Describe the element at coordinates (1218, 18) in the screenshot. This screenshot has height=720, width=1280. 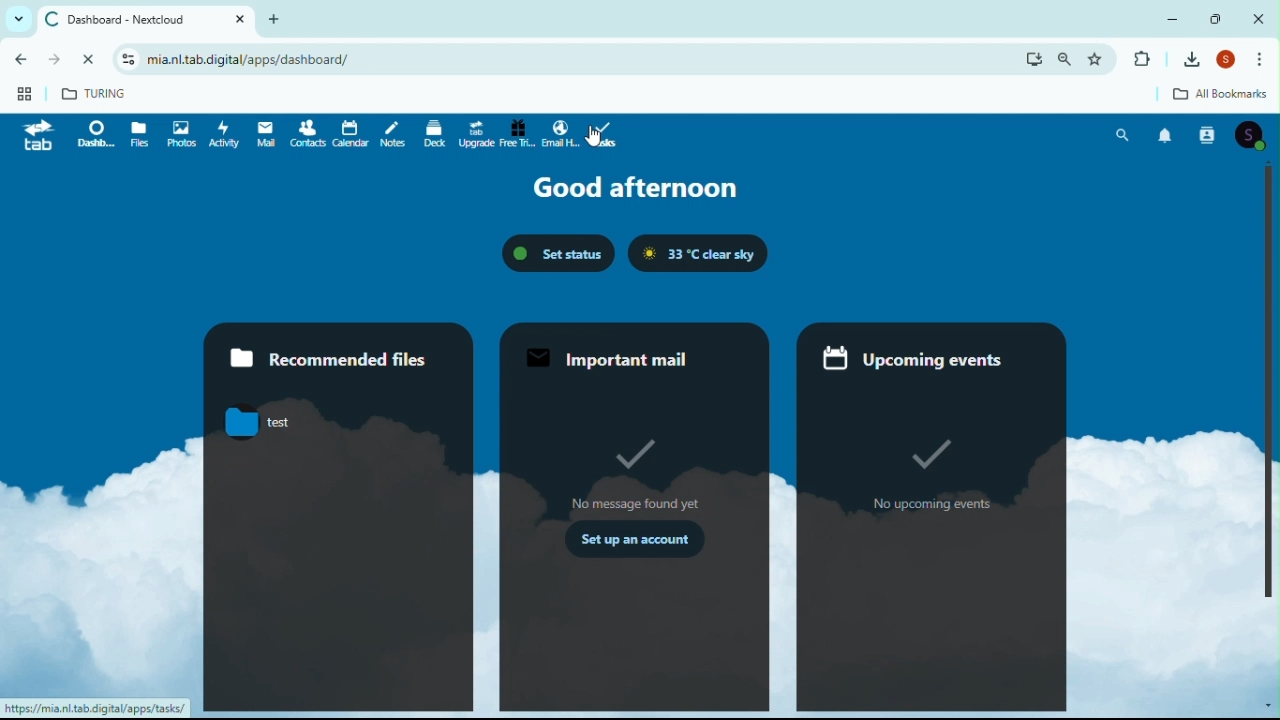
I see `Restore` at that location.